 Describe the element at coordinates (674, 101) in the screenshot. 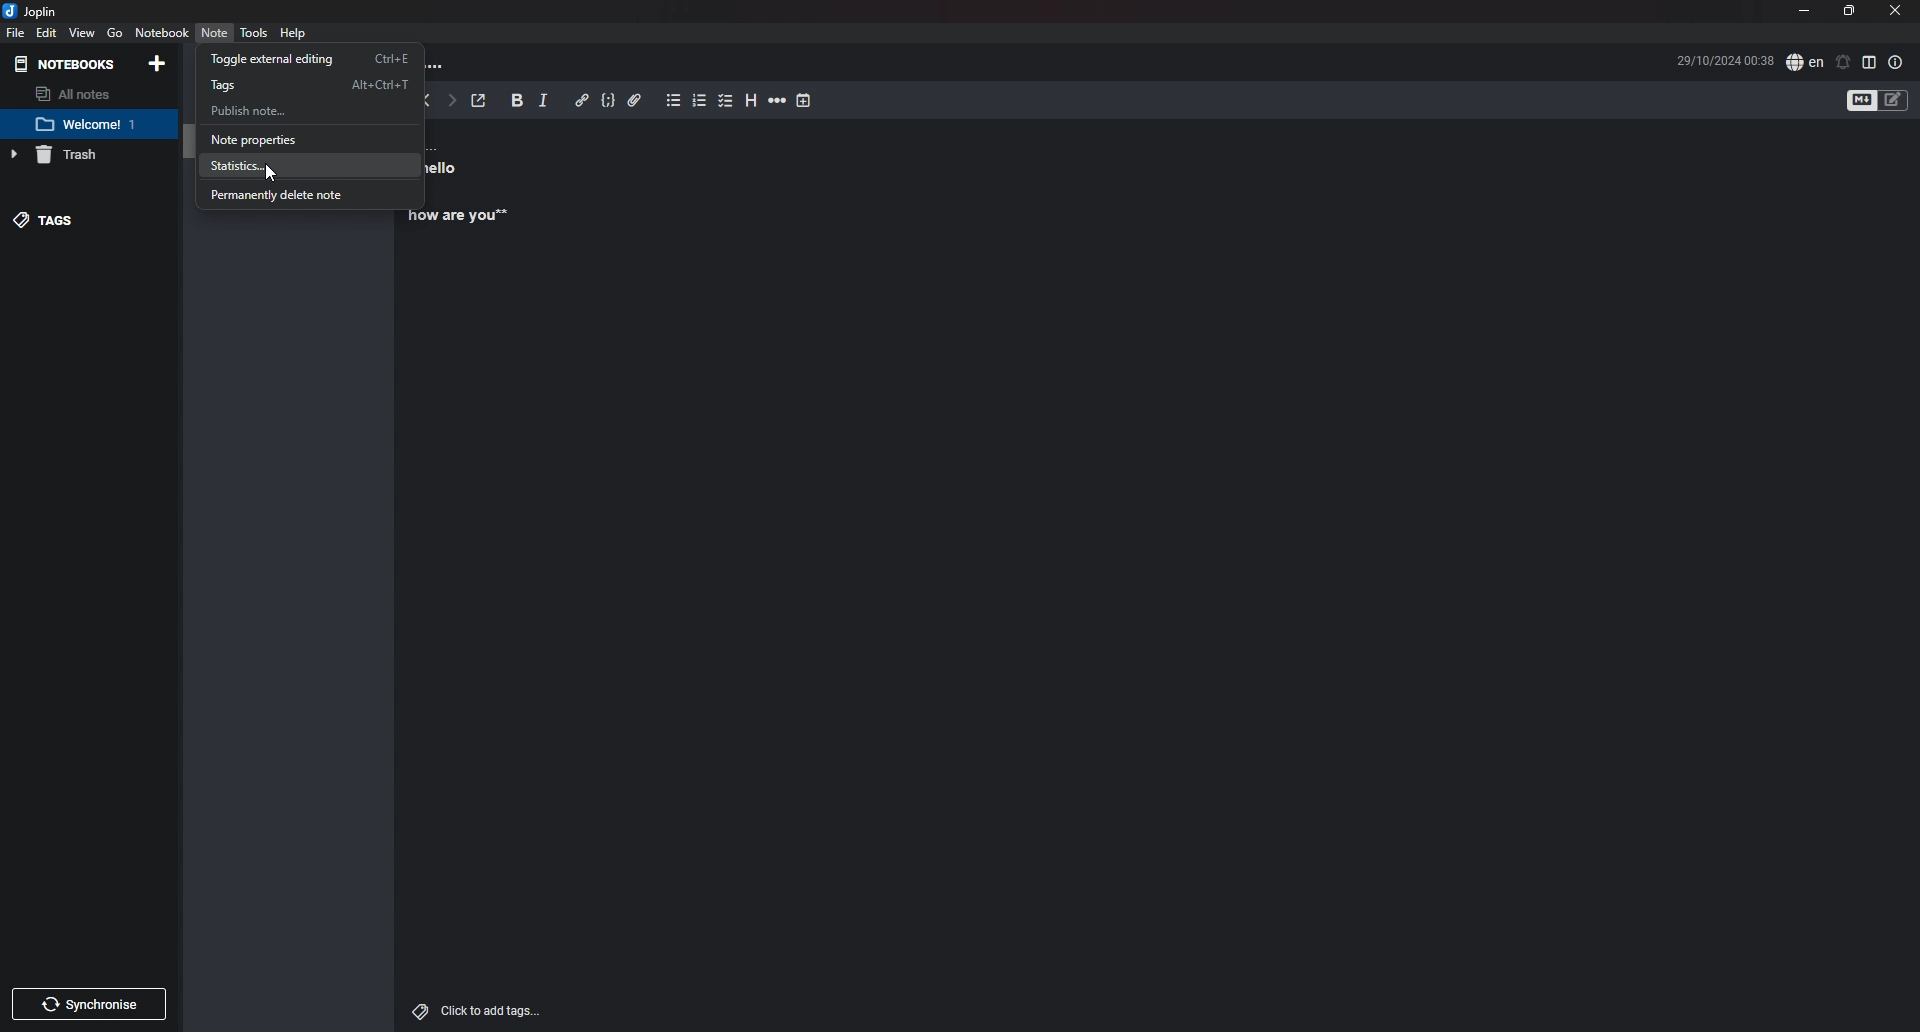

I see `Bullet list` at that location.